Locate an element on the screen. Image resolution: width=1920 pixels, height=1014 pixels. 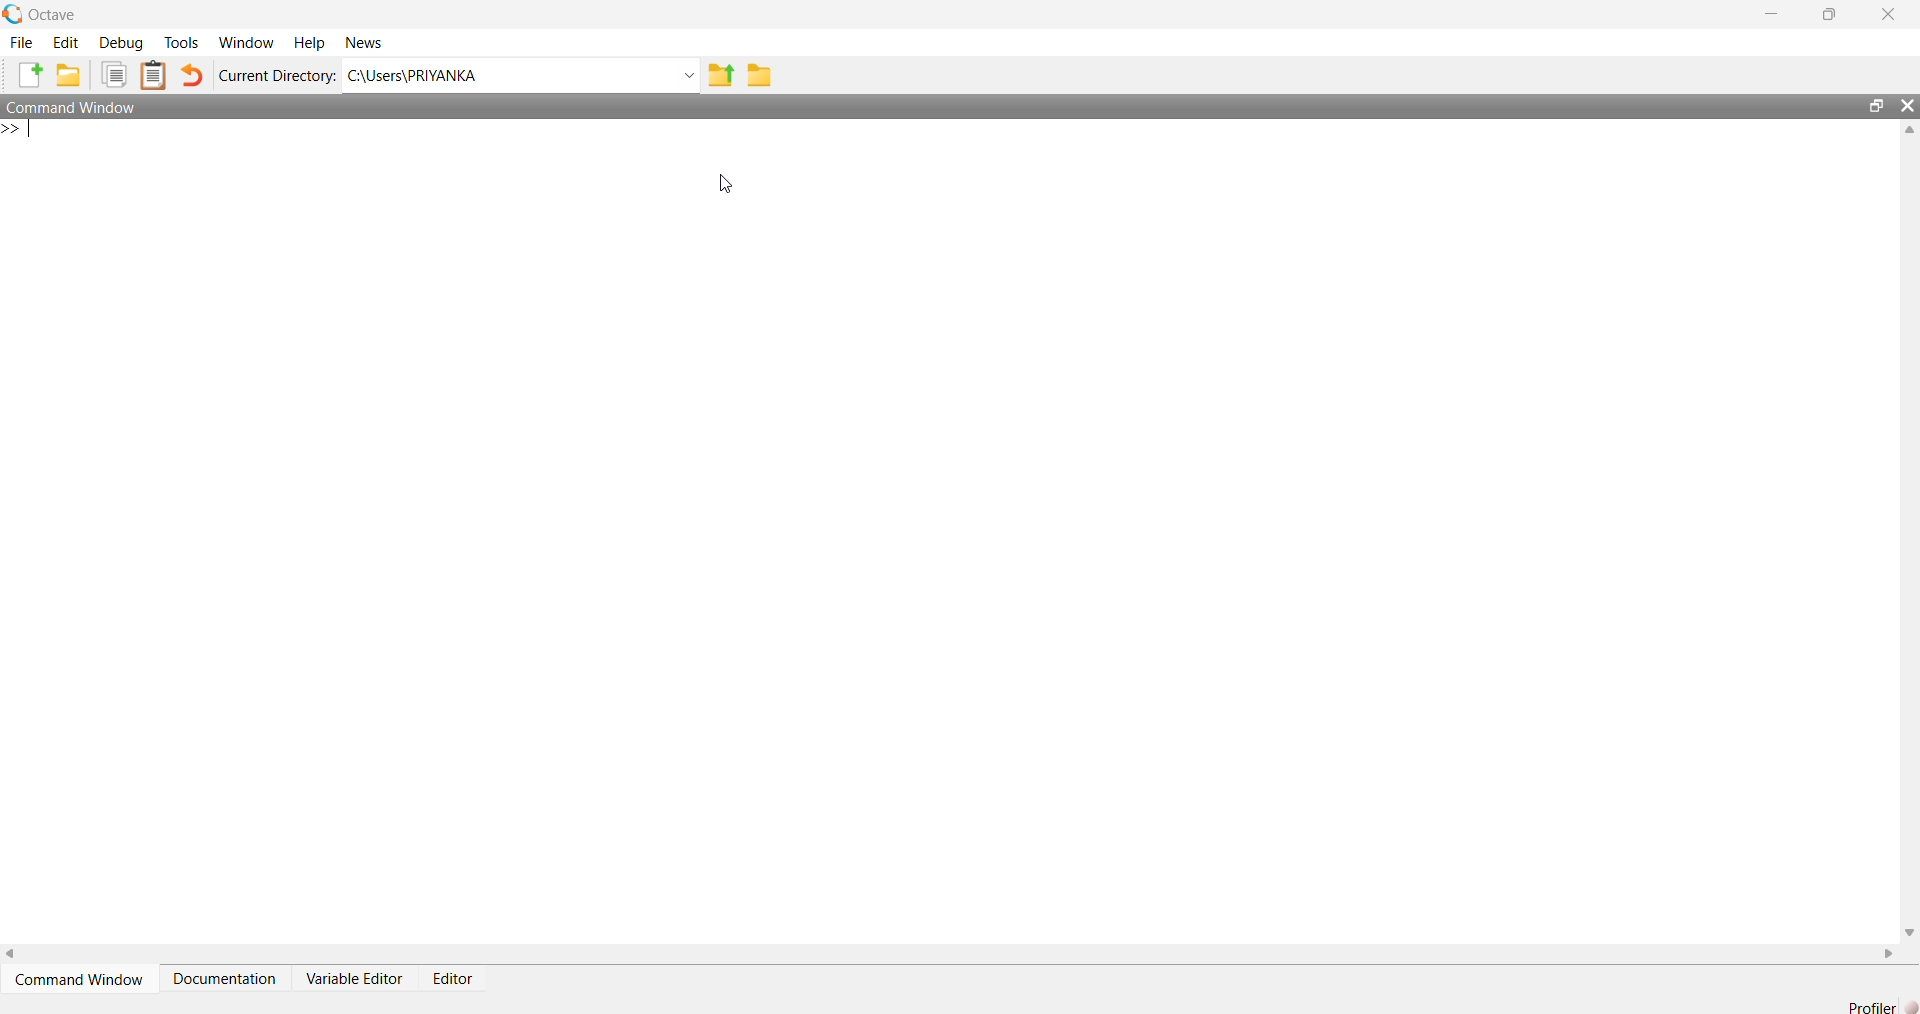
News is located at coordinates (366, 41).